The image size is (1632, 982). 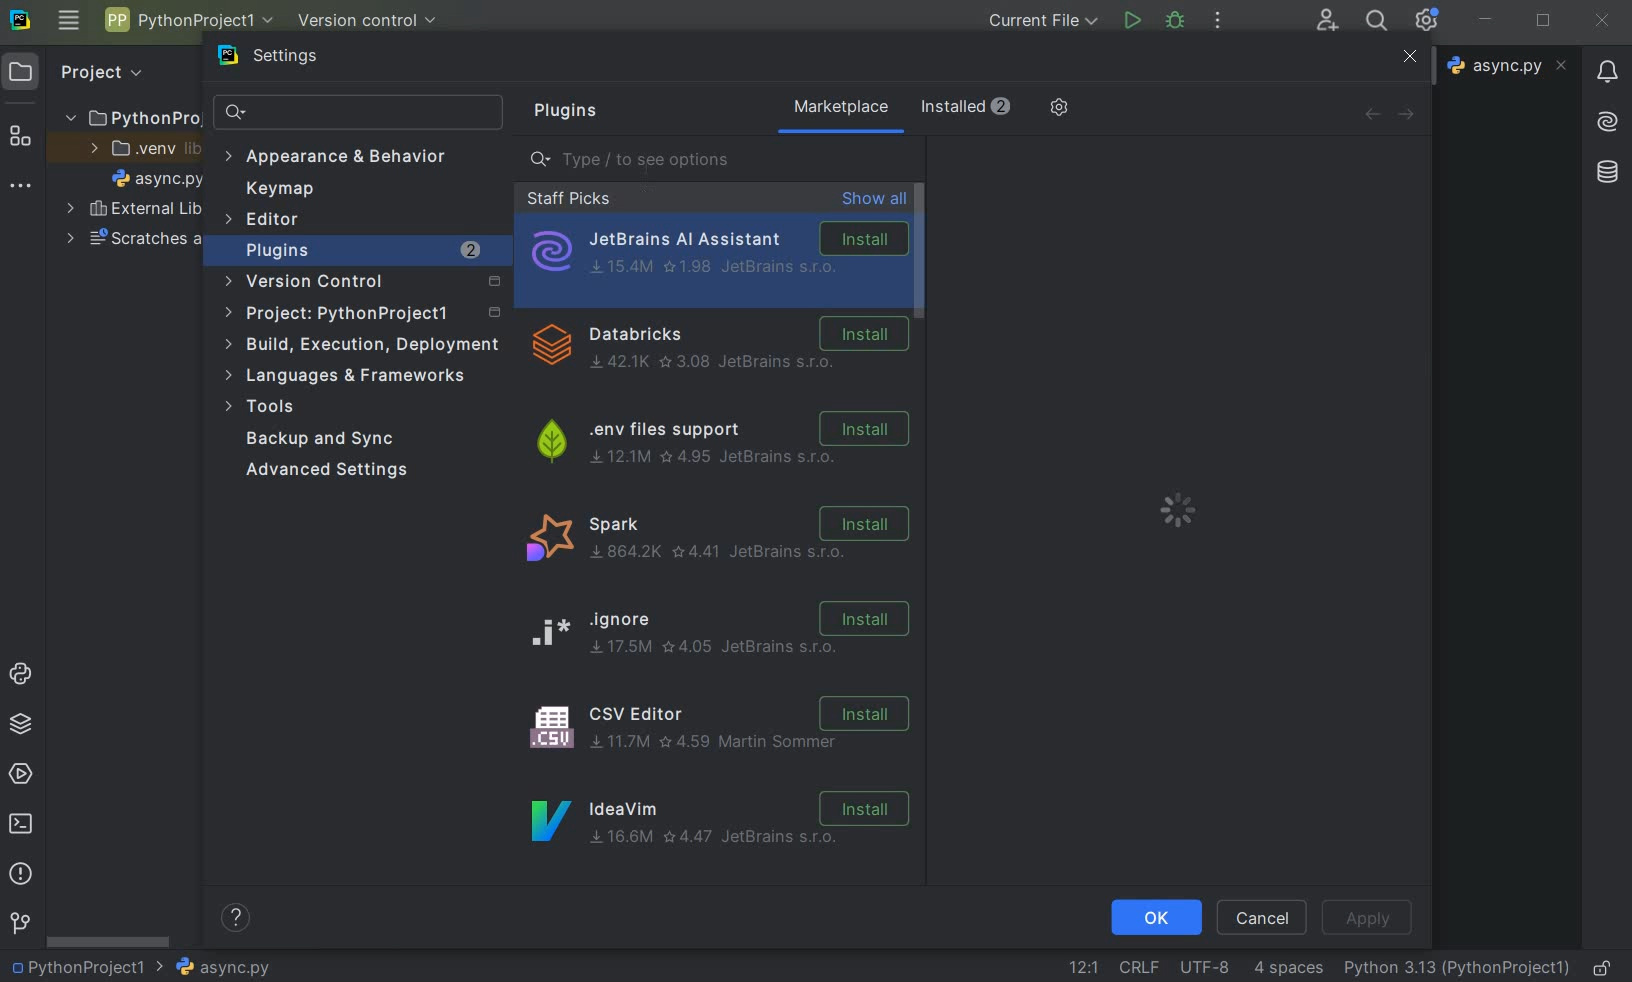 I want to click on indent, so click(x=1290, y=970).